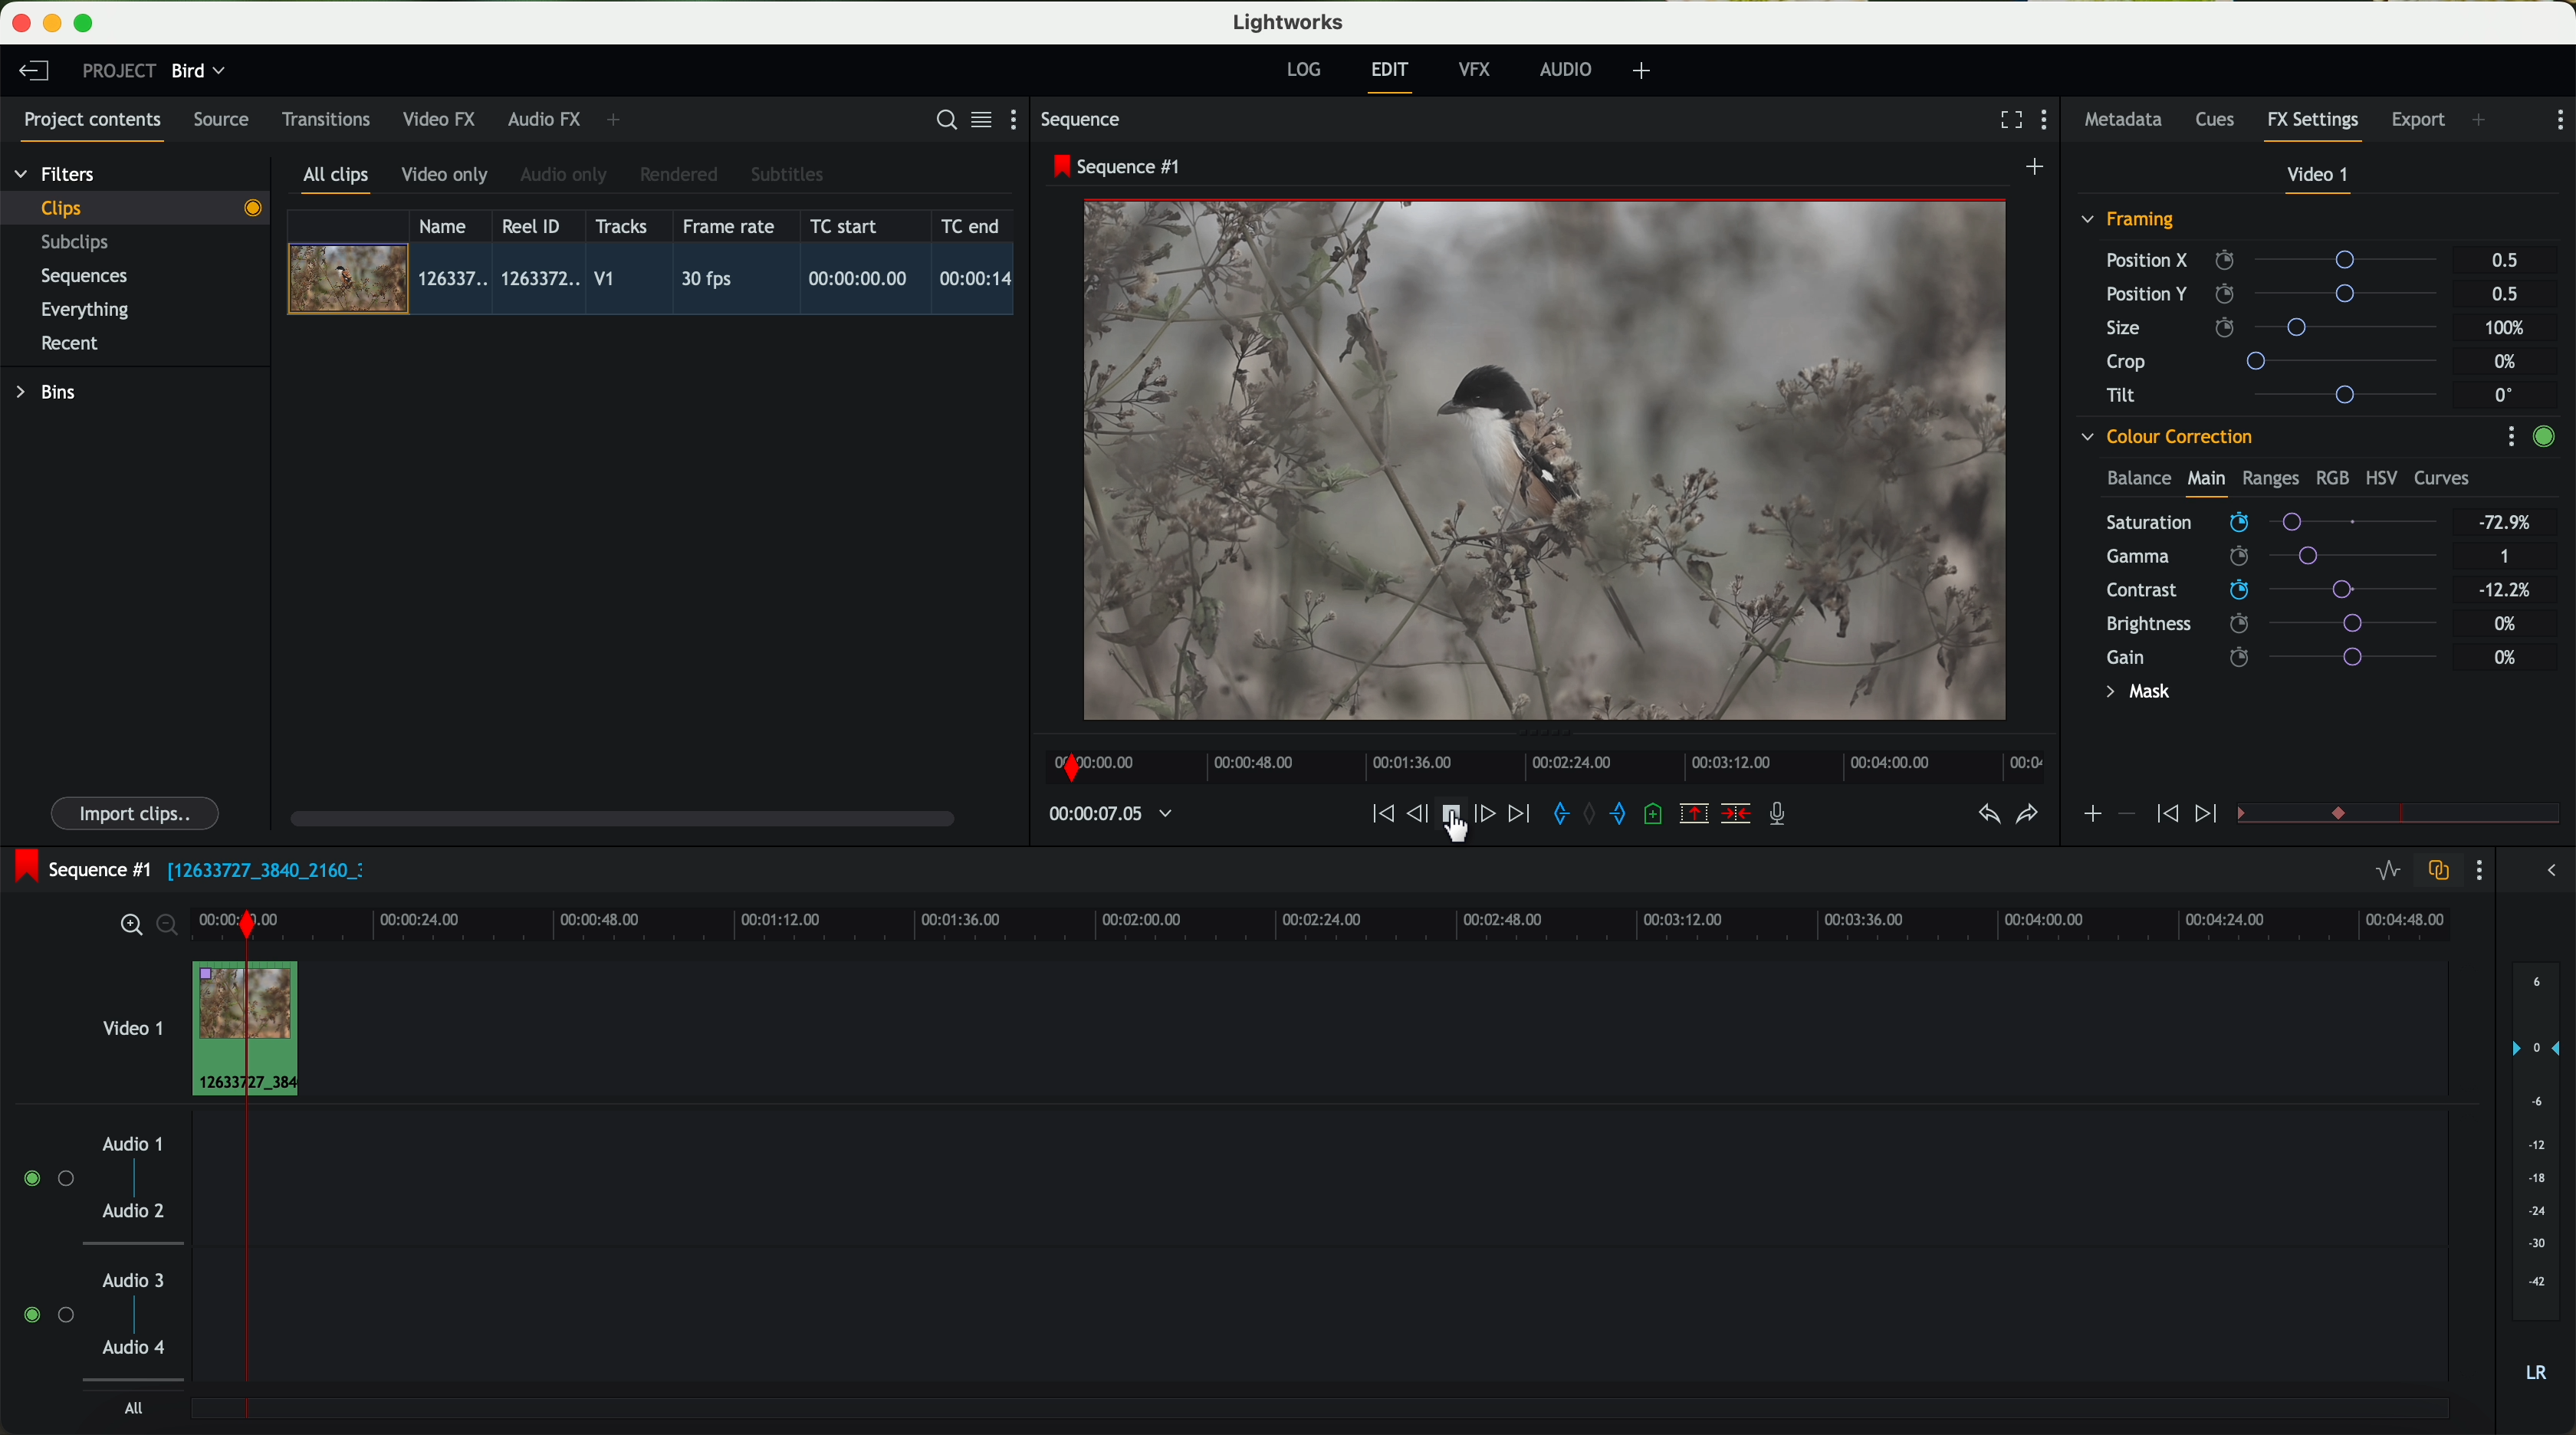 This screenshot has width=2576, height=1435. Describe the element at coordinates (2543, 439) in the screenshot. I see `enable` at that location.